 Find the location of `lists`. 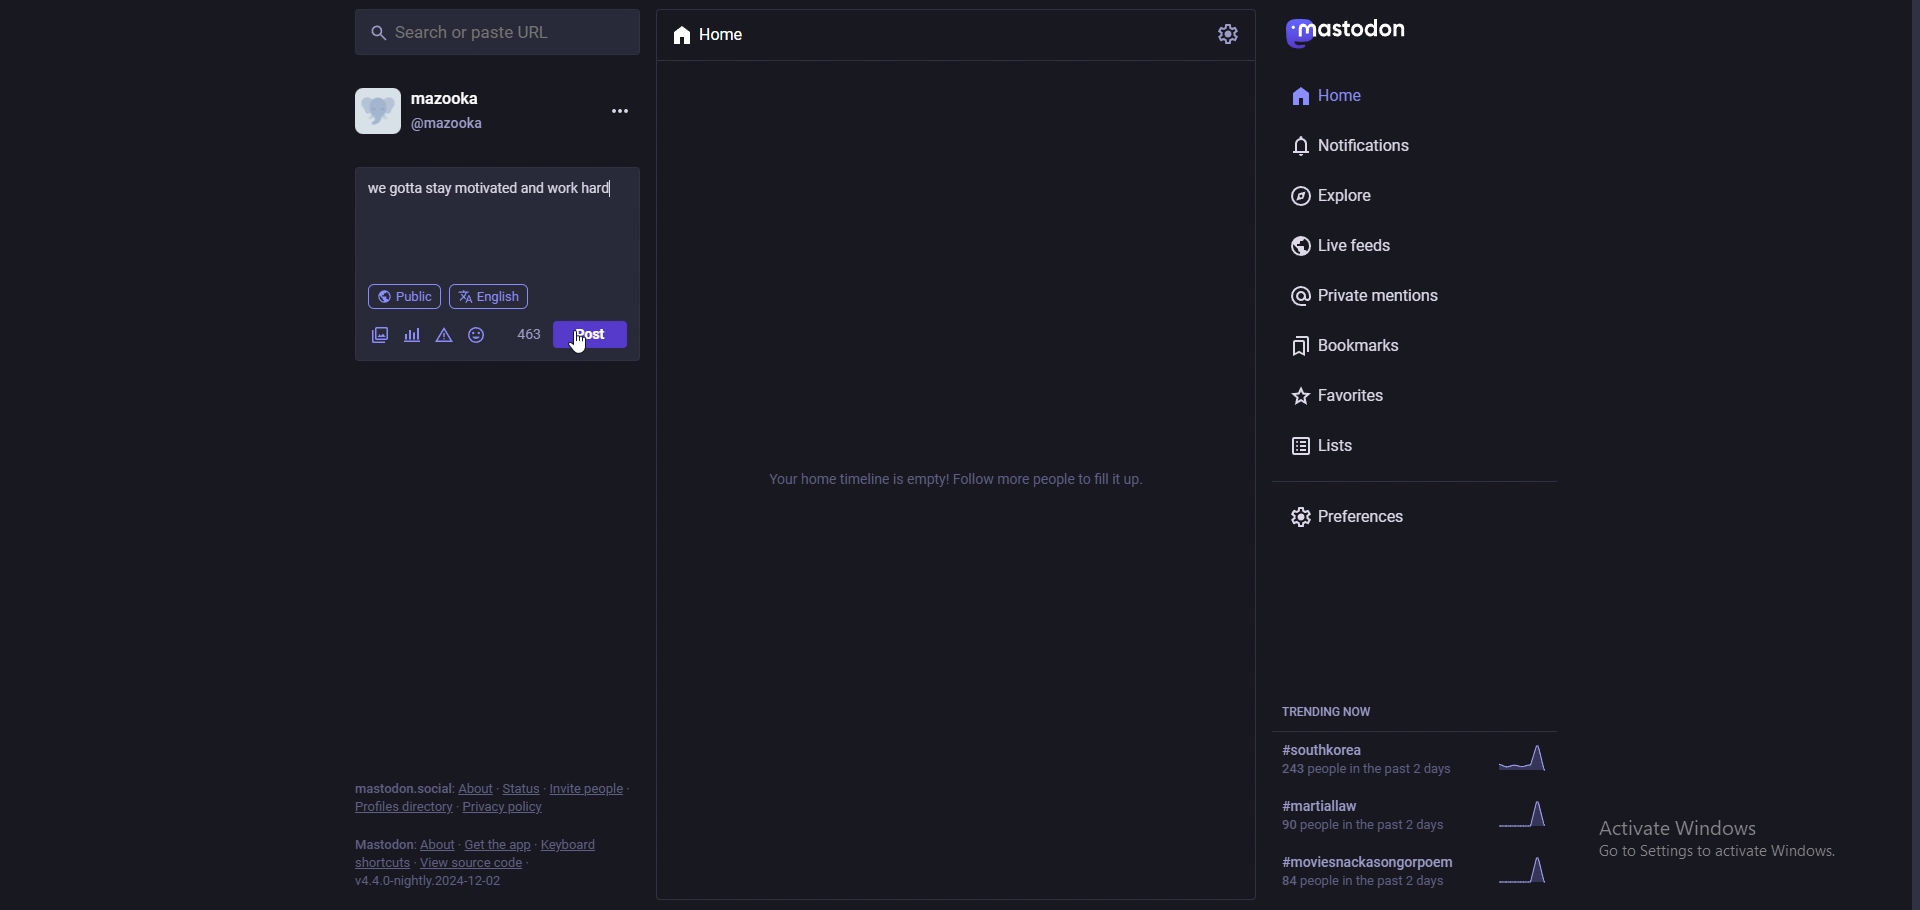

lists is located at coordinates (1384, 448).